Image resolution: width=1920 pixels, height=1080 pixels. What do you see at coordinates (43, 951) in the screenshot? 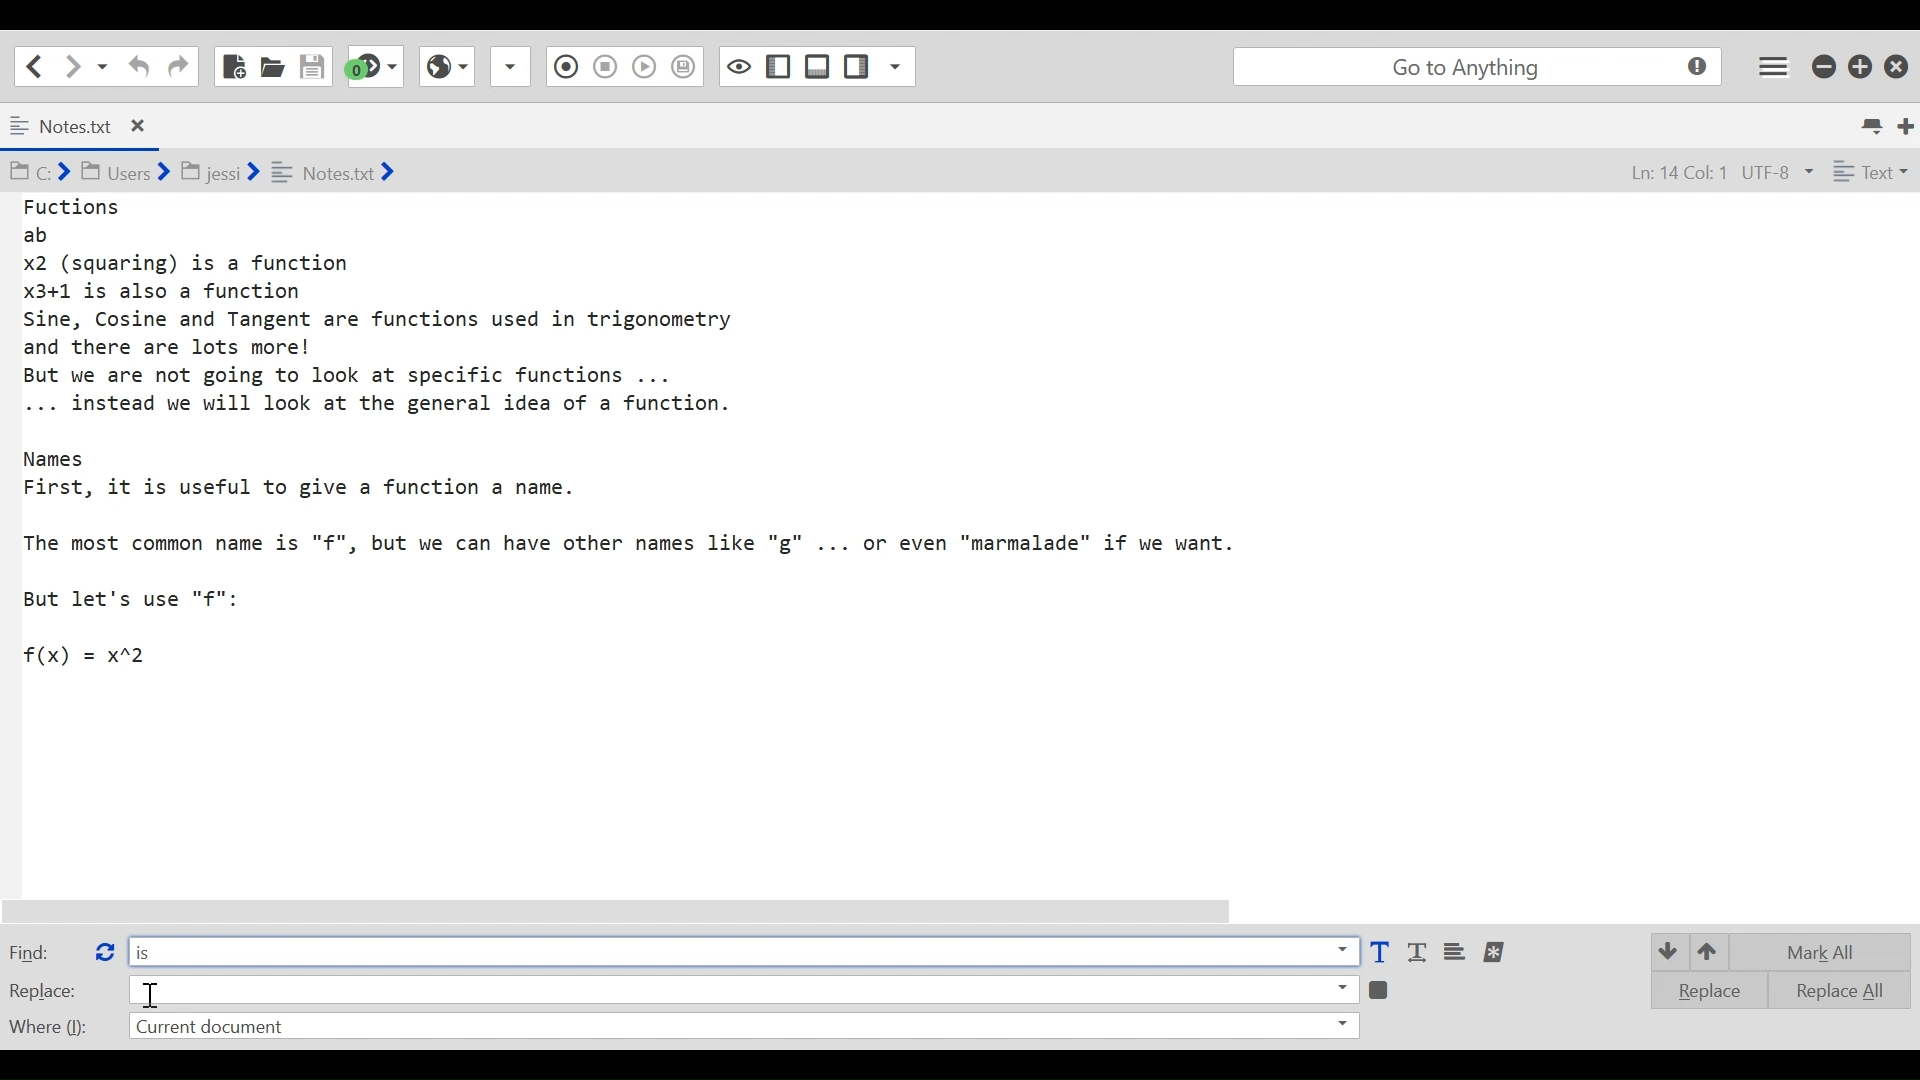
I see `Find` at bounding box center [43, 951].